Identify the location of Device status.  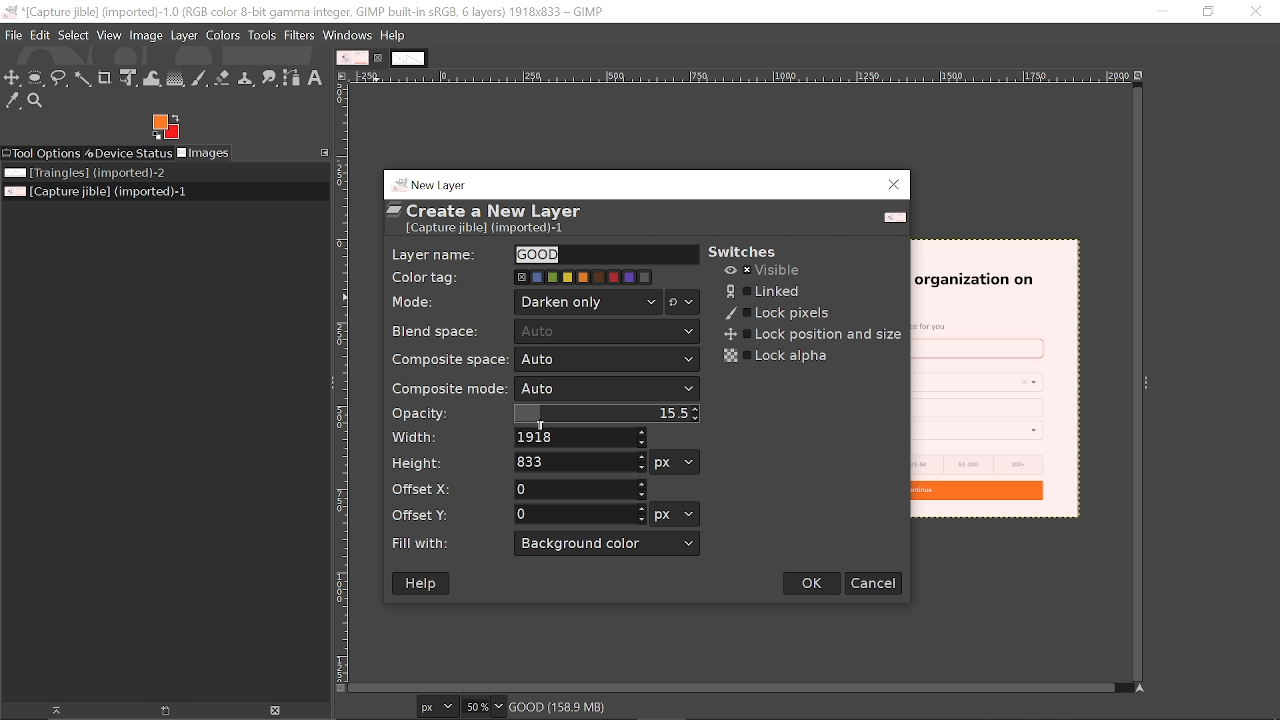
(127, 154).